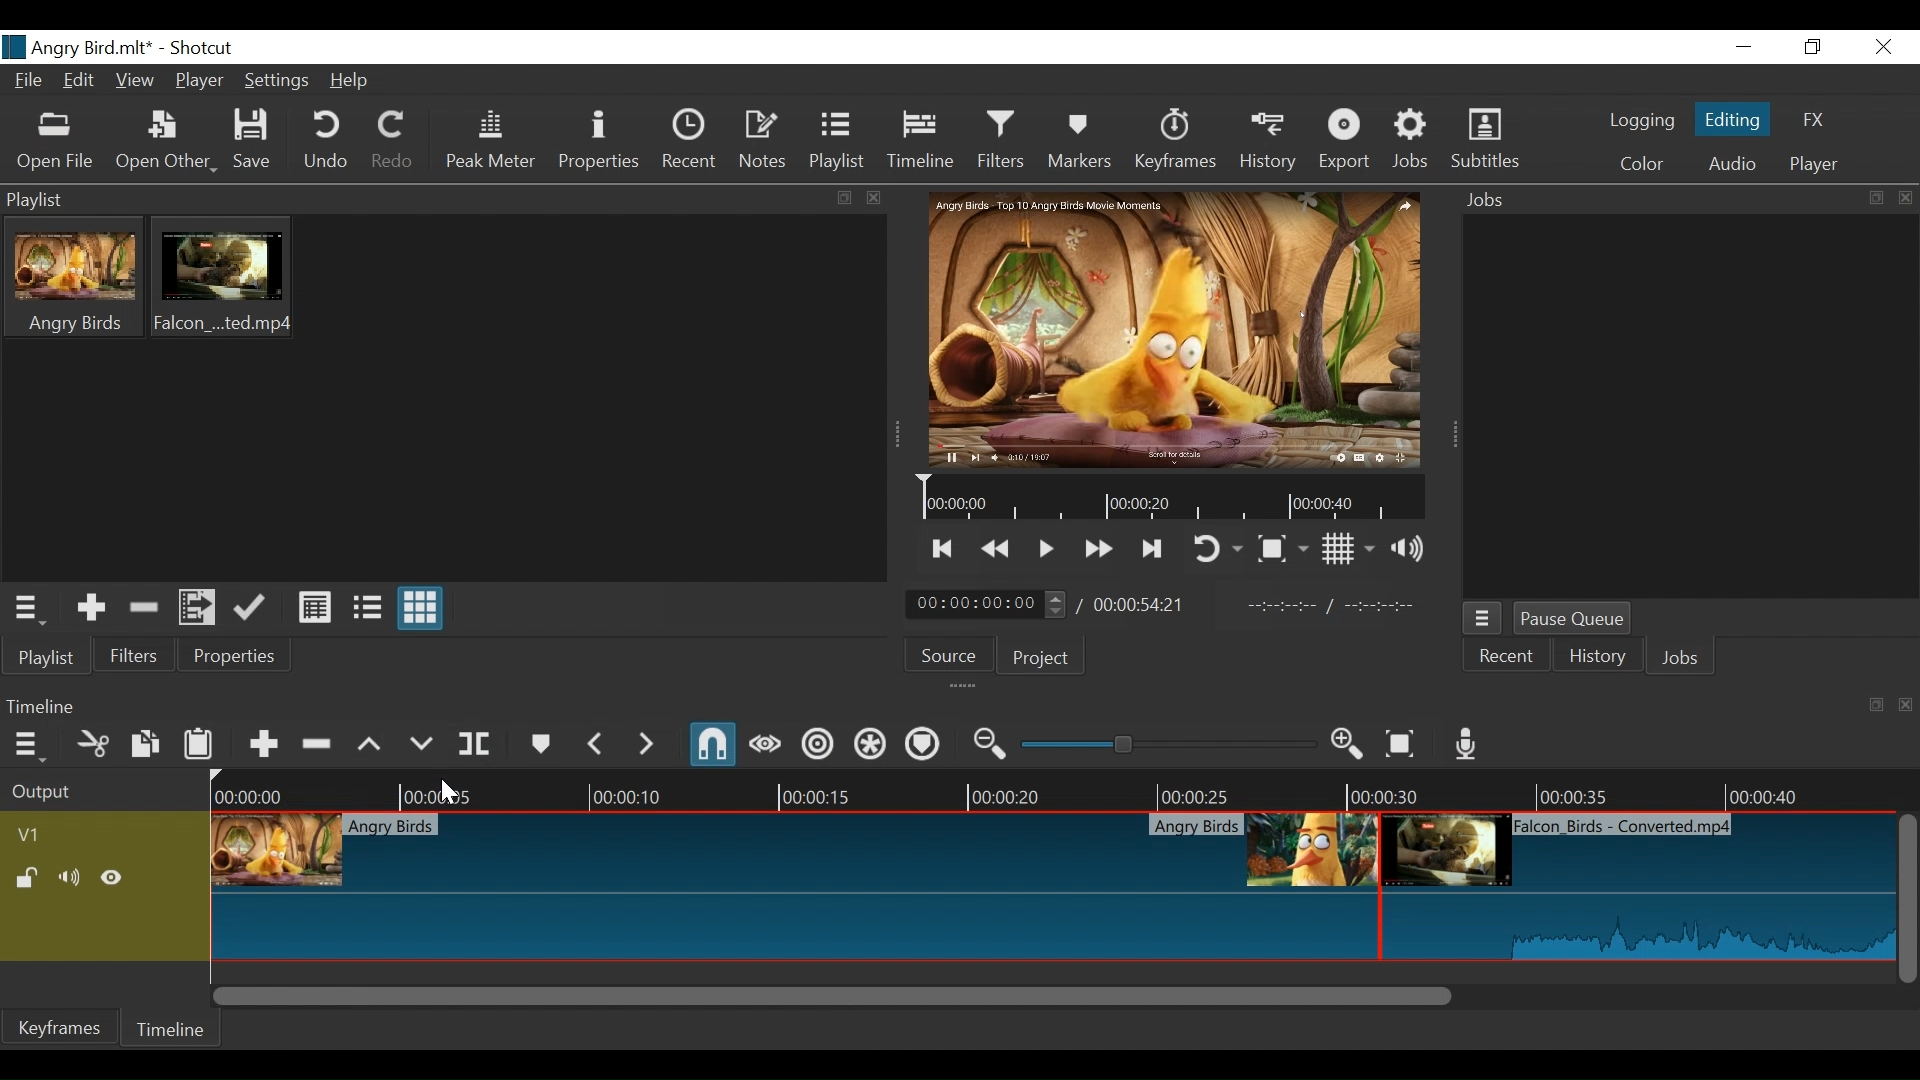  I want to click on Peak Meter, so click(490, 143).